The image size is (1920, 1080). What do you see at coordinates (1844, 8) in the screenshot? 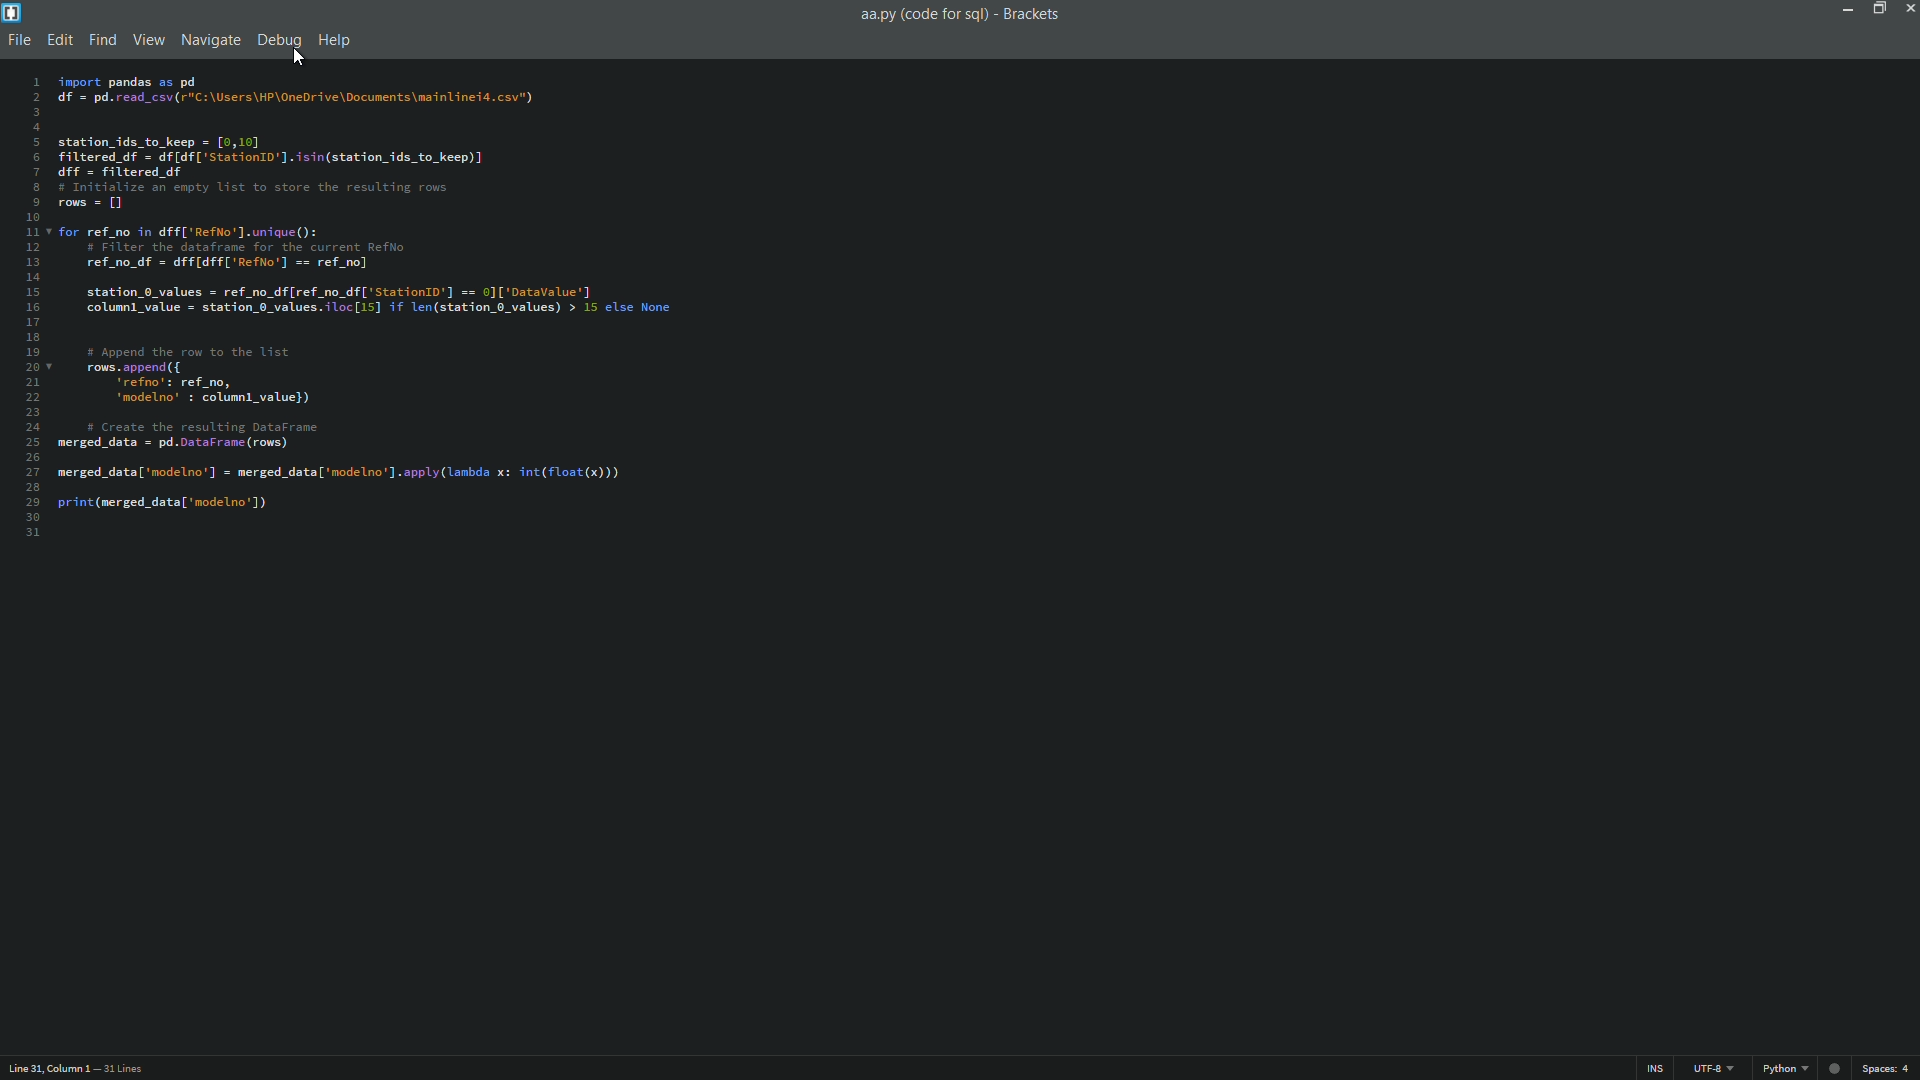
I see `minimize` at bounding box center [1844, 8].